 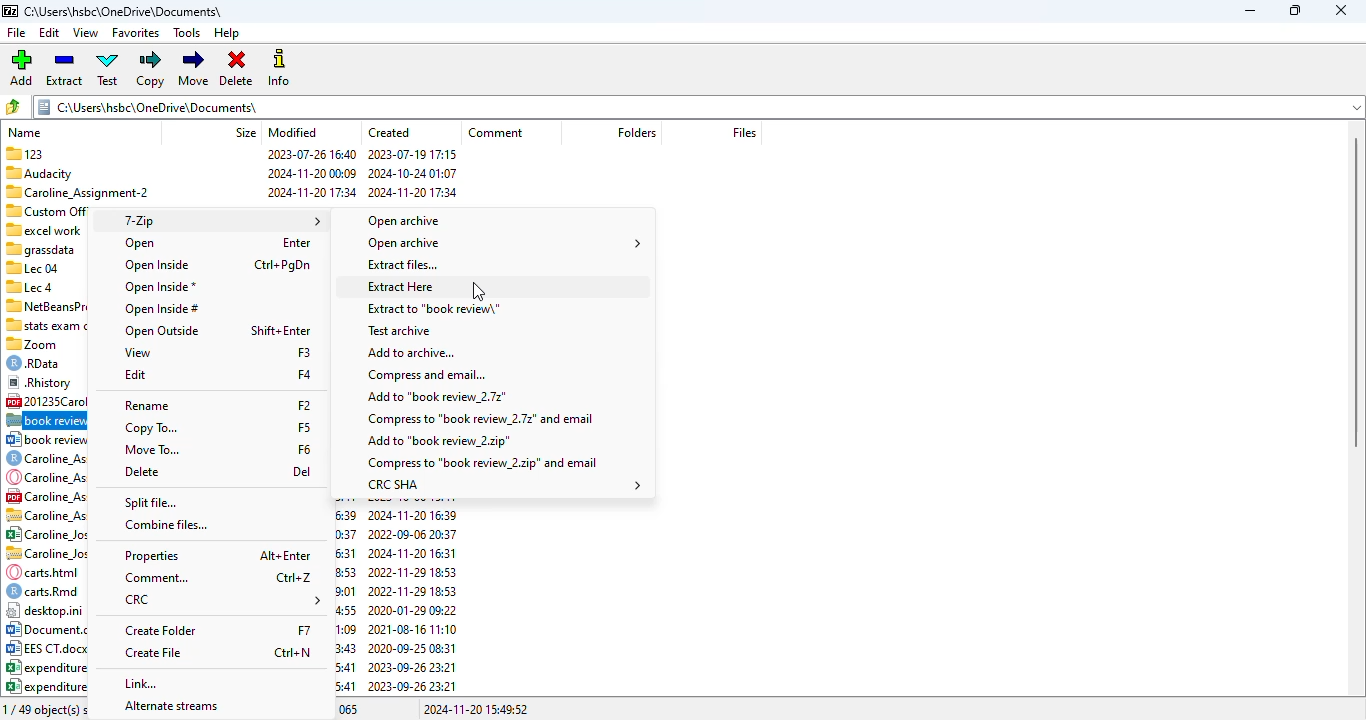 What do you see at coordinates (434, 309) in the screenshot?
I see `extract to file` at bounding box center [434, 309].